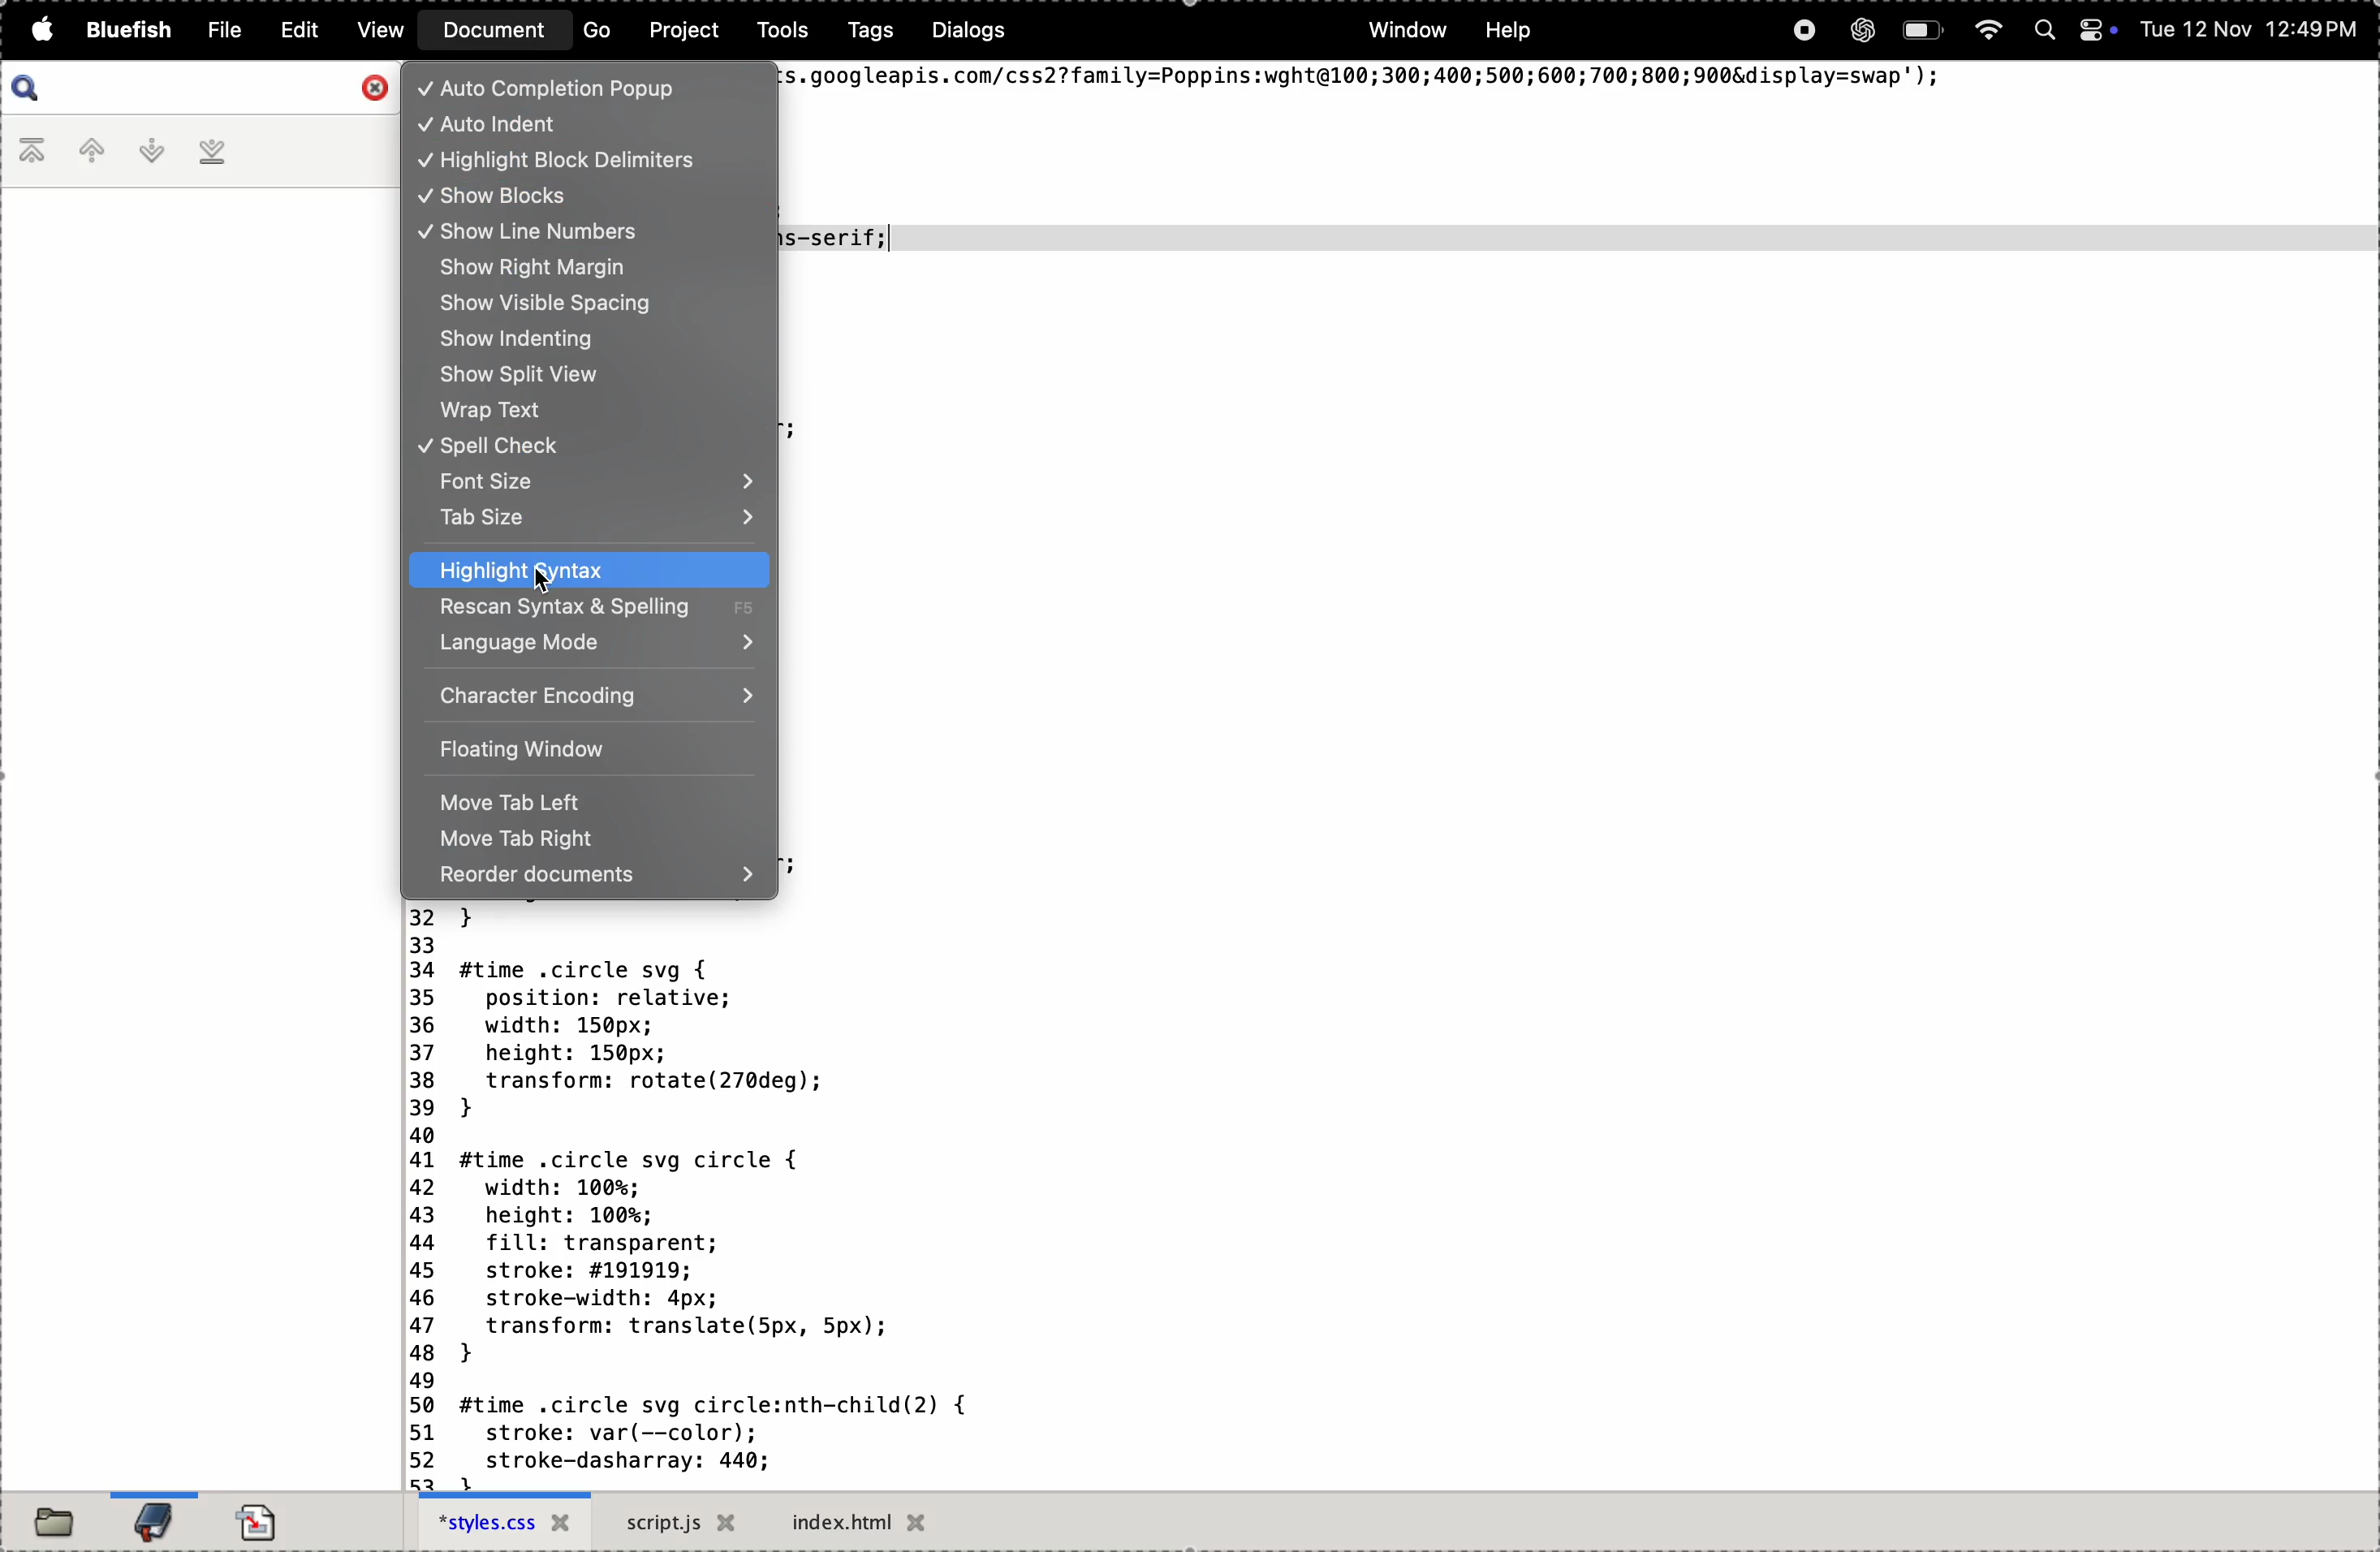  What do you see at coordinates (682, 33) in the screenshot?
I see `project` at bounding box center [682, 33].